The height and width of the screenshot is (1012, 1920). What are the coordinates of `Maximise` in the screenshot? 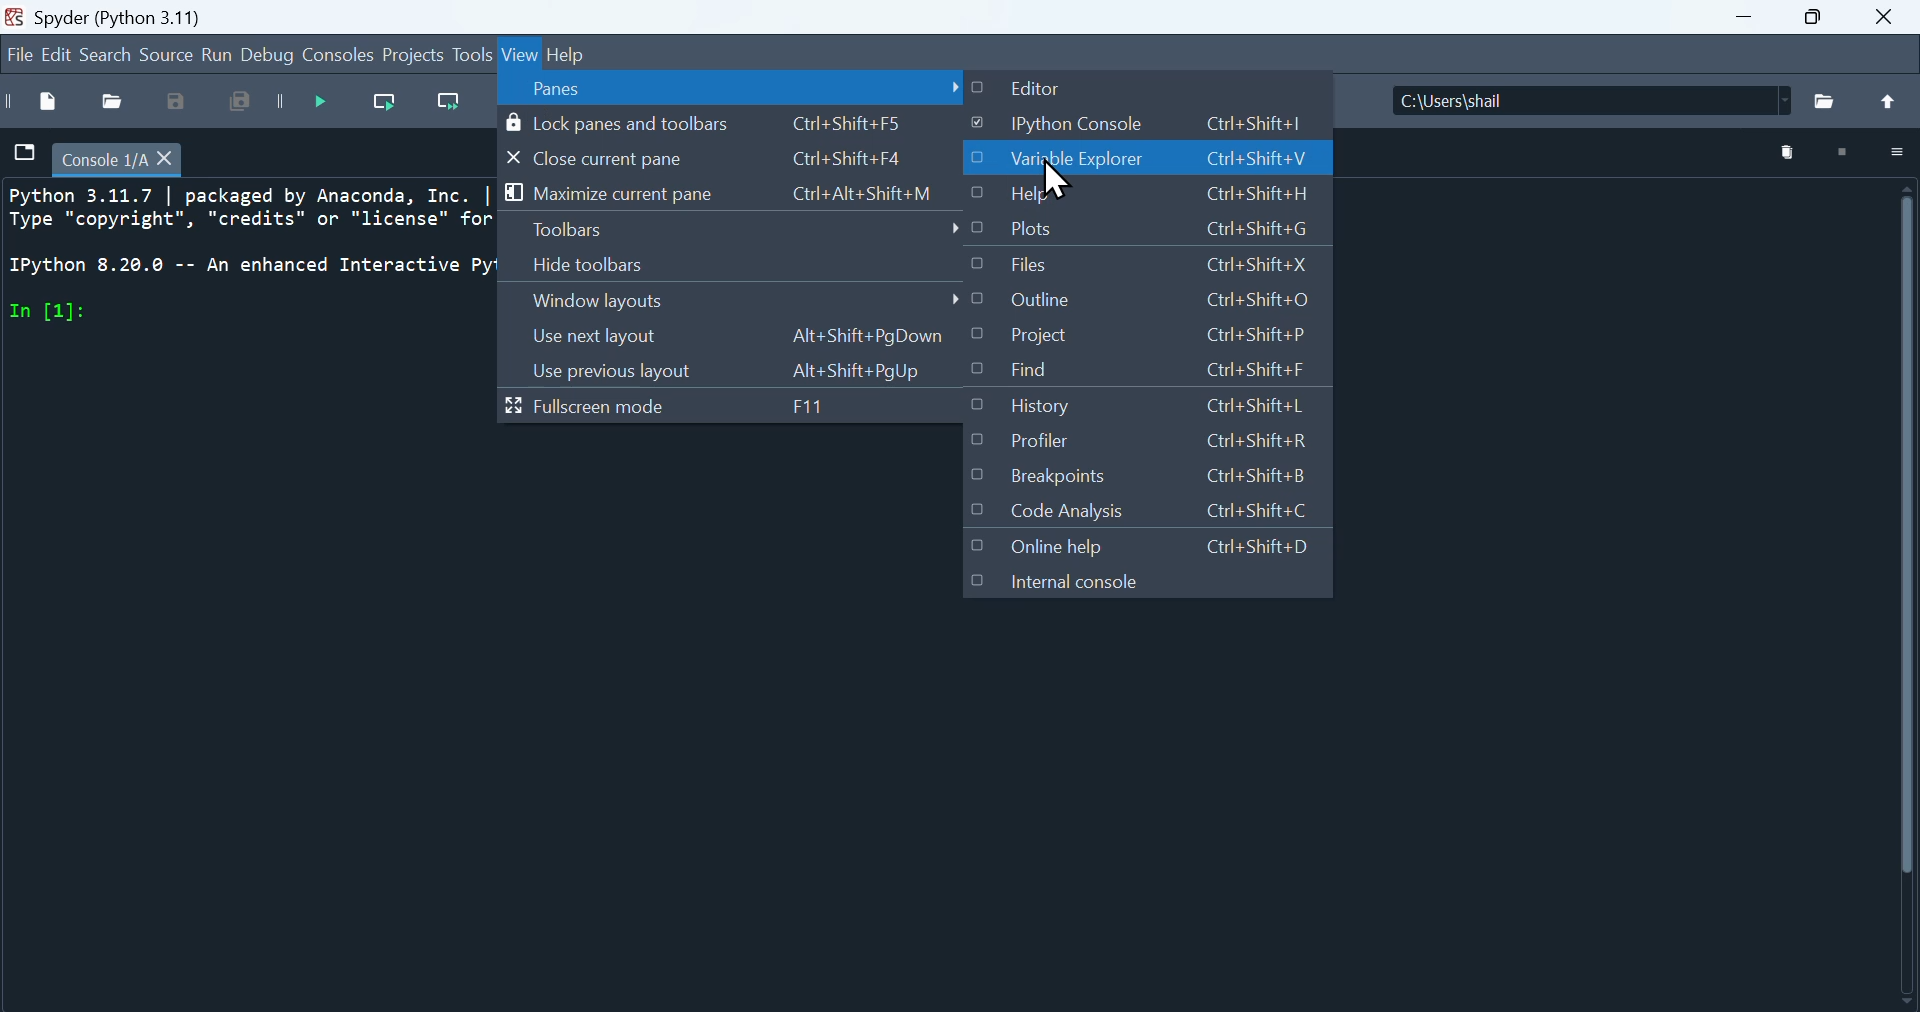 It's located at (1821, 27).